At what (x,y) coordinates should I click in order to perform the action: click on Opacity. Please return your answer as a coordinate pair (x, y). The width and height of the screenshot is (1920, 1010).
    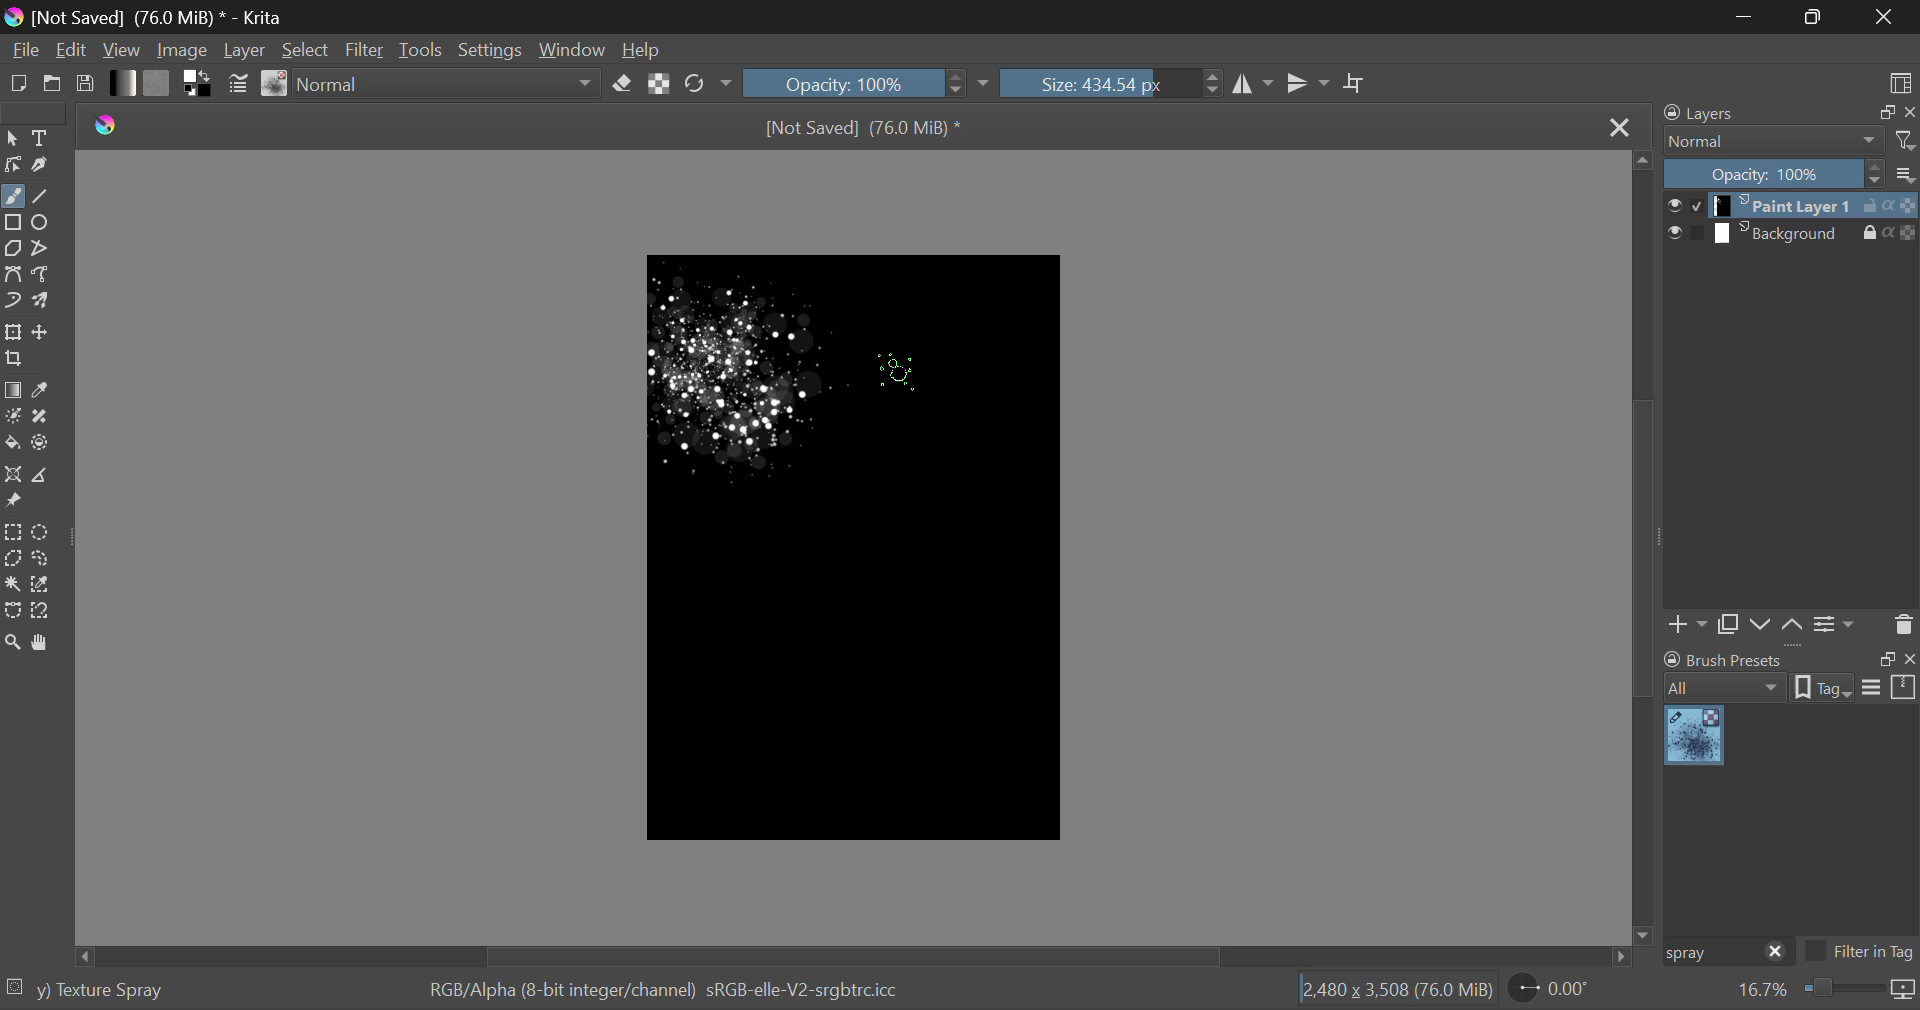
    Looking at the image, I should click on (868, 82).